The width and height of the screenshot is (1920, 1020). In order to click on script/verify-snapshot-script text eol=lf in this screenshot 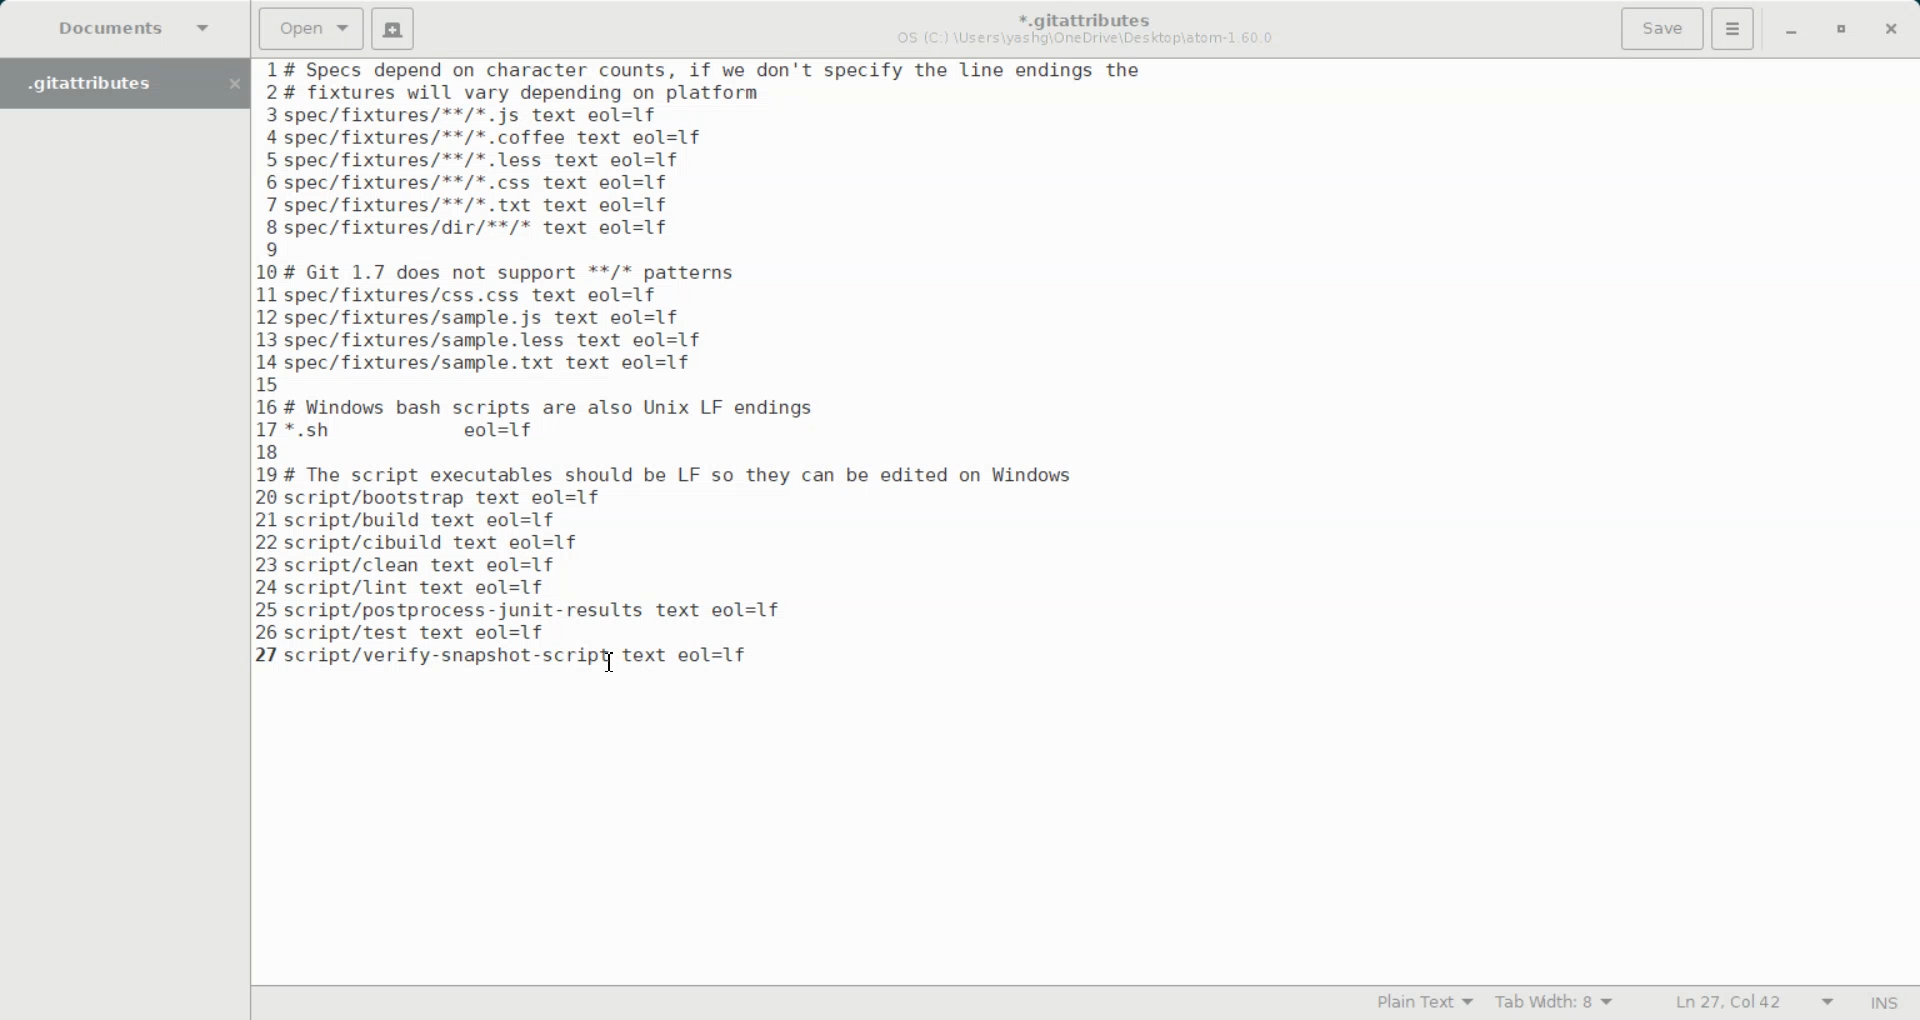, I will do `click(524, 656)`.